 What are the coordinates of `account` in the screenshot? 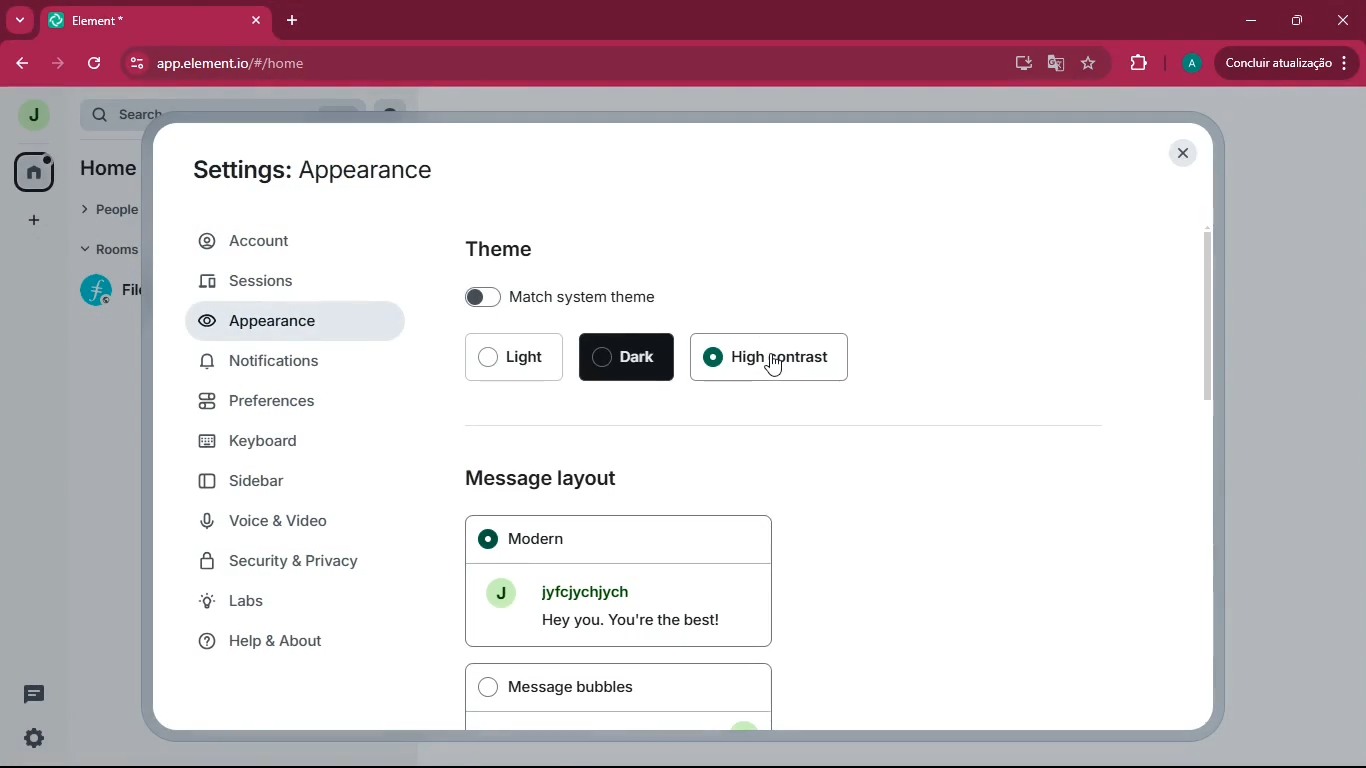 It's located at (289, 240).